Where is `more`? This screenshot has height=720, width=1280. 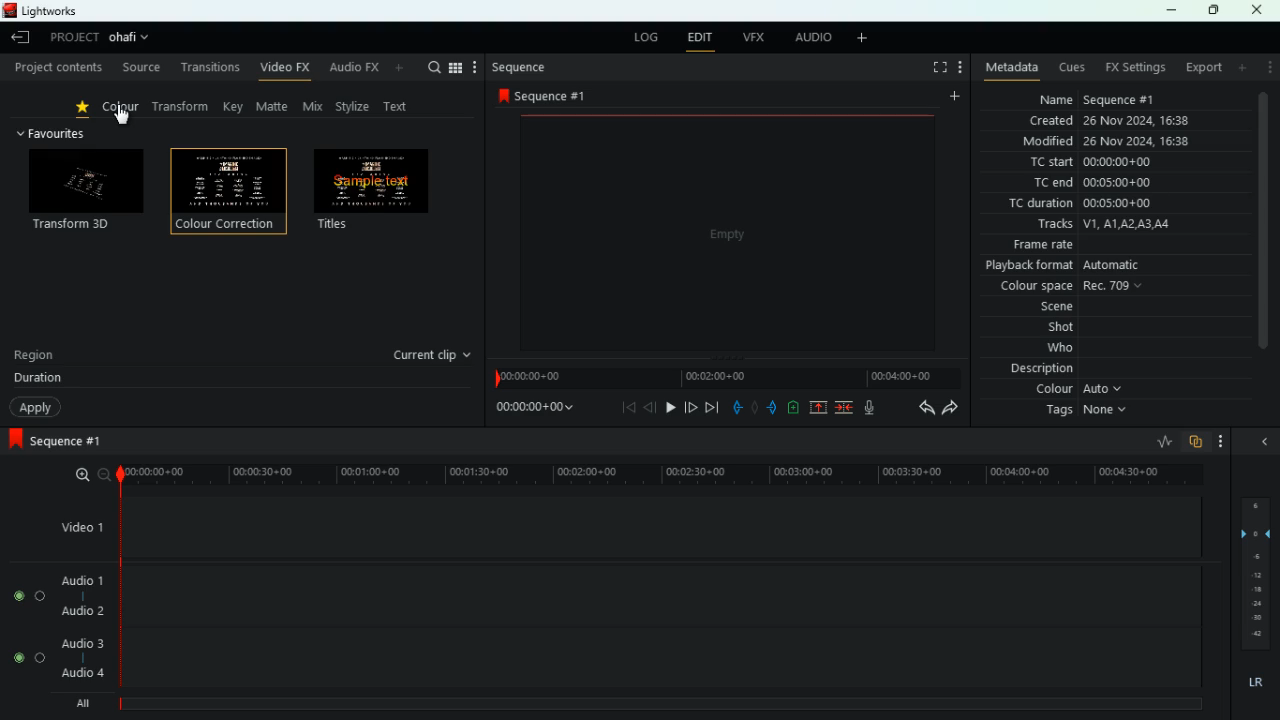 more is located at coordinates (953, 95).